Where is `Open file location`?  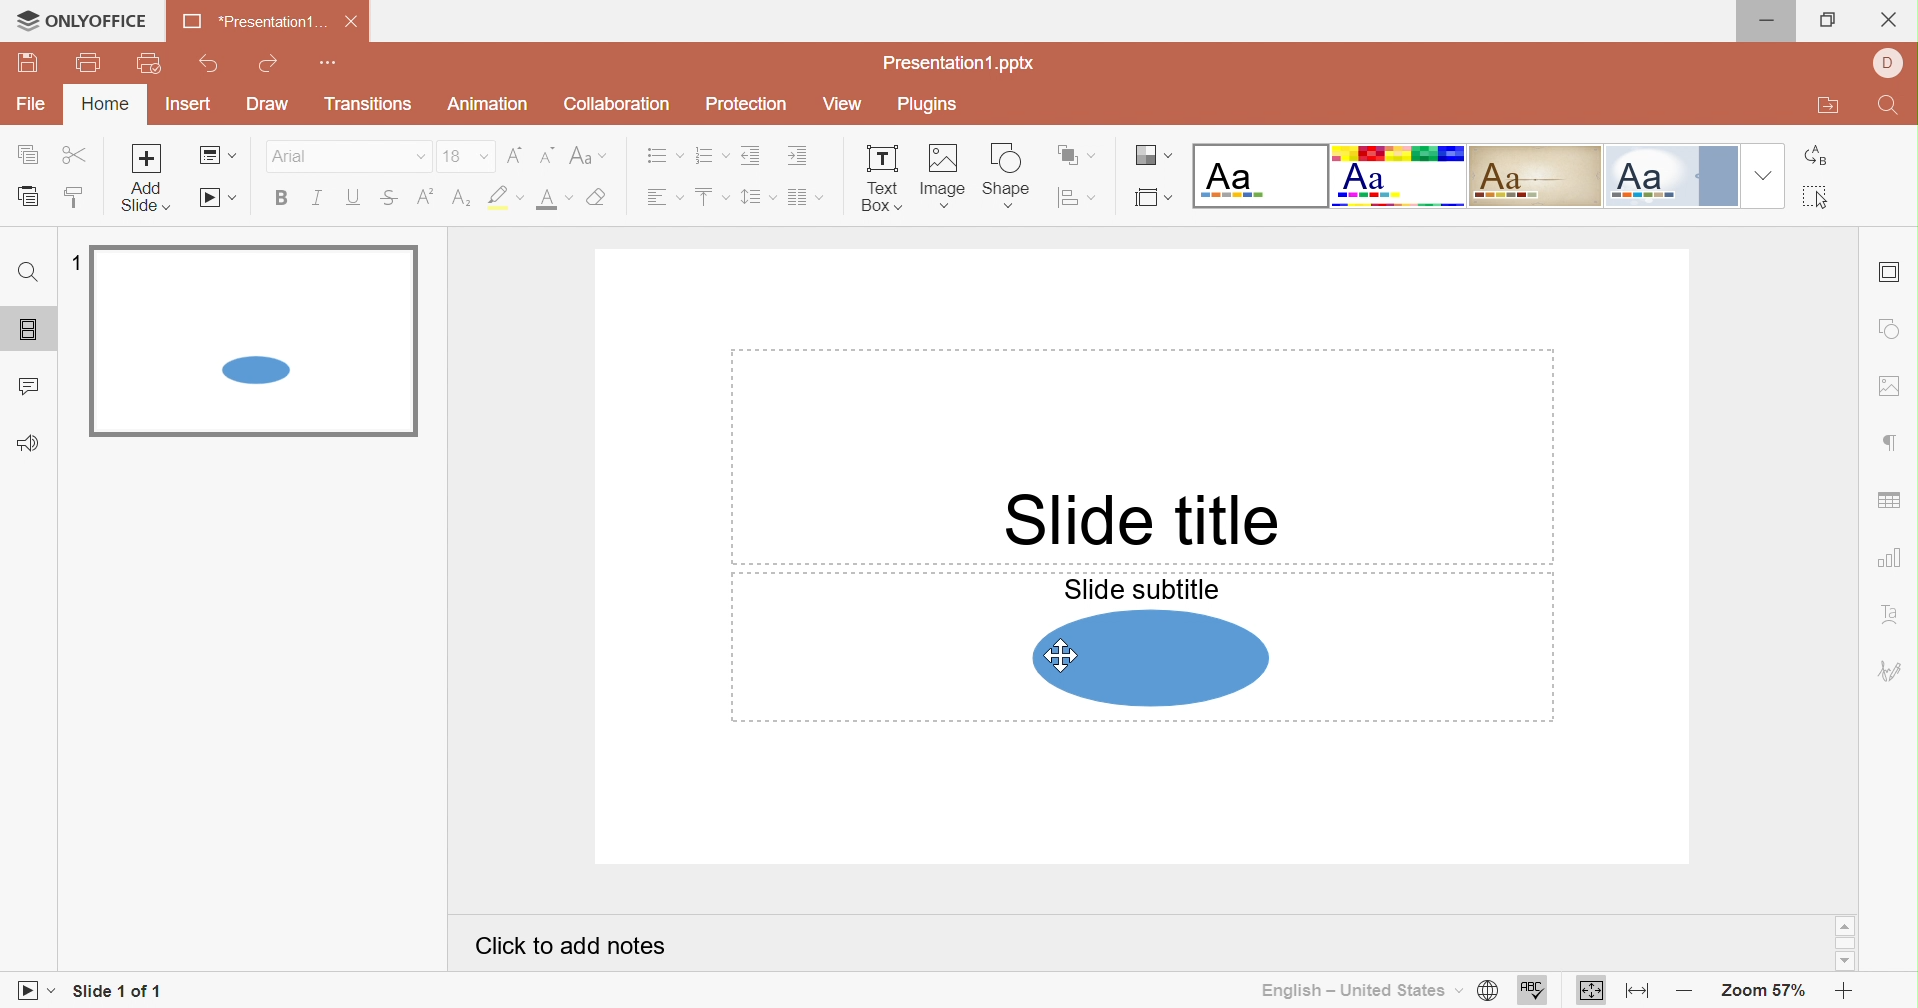 Open file location is located at coordinates (1827, 107).